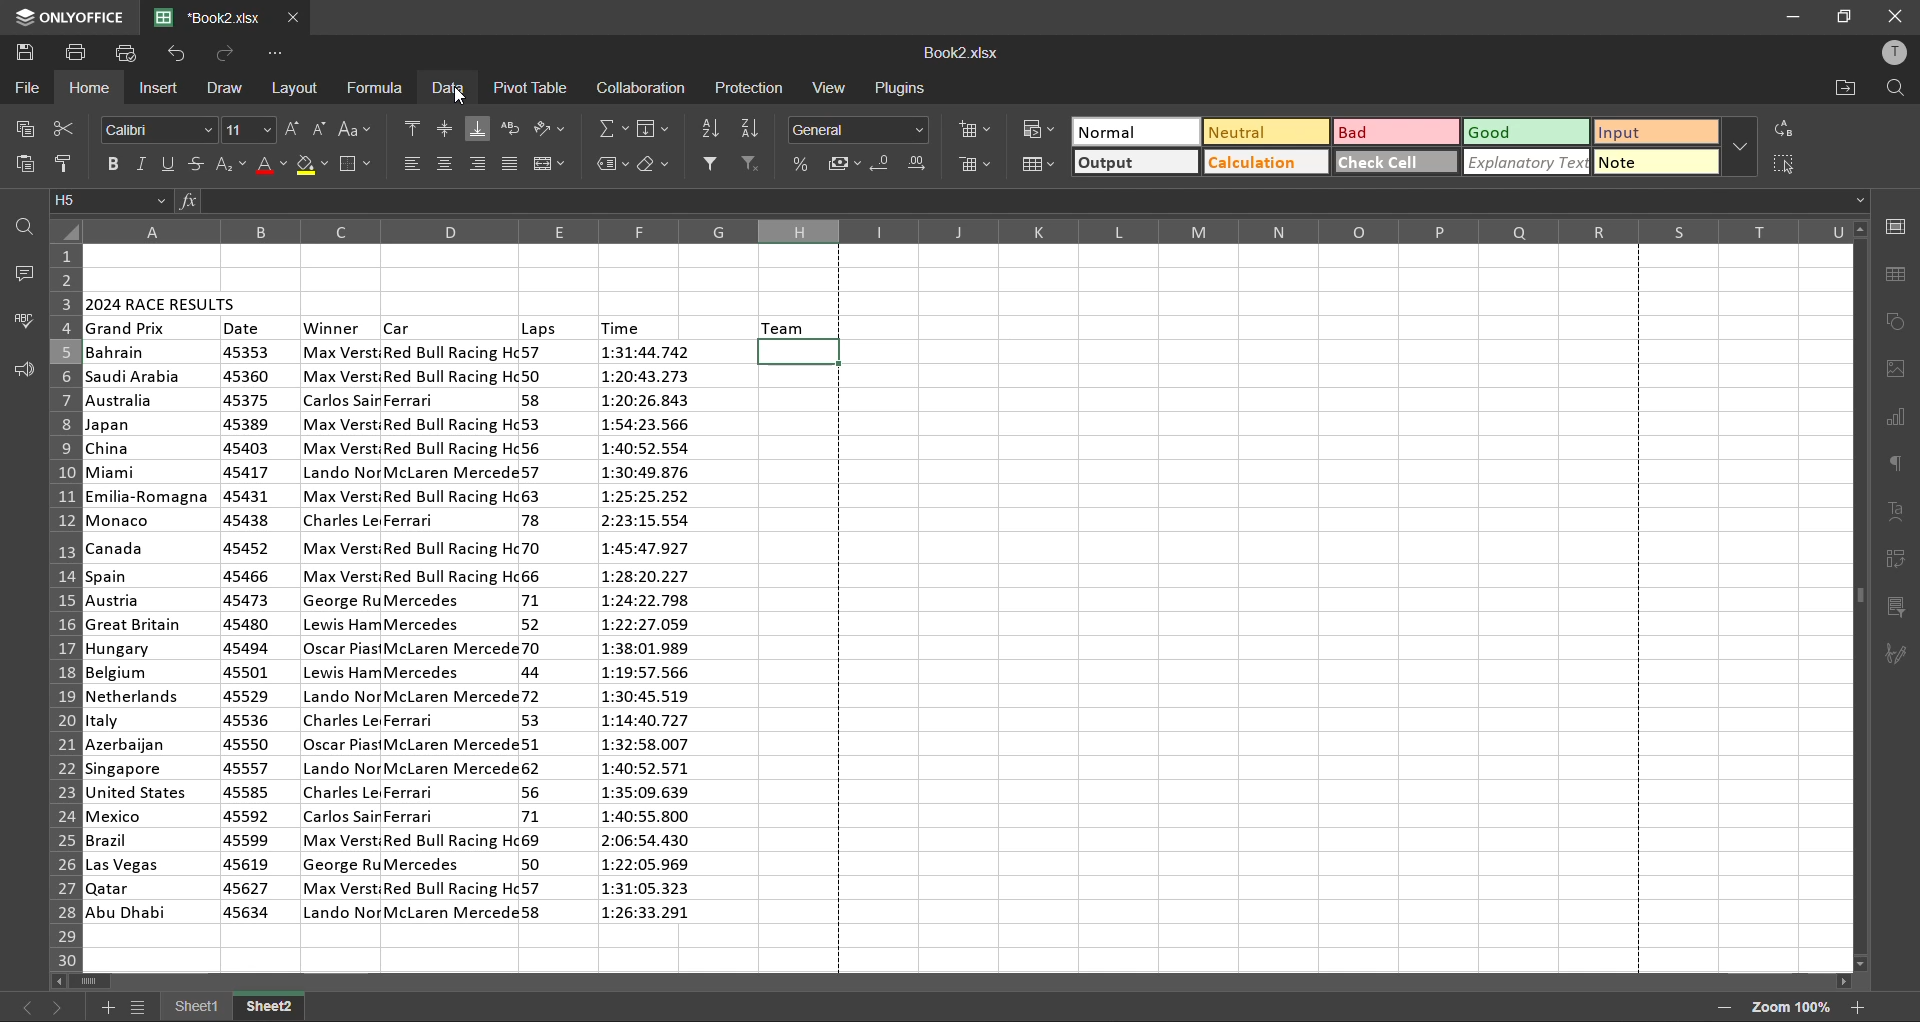 This screenshot has width=1920, height=1022. I want to click on filename, so click(961, 55).